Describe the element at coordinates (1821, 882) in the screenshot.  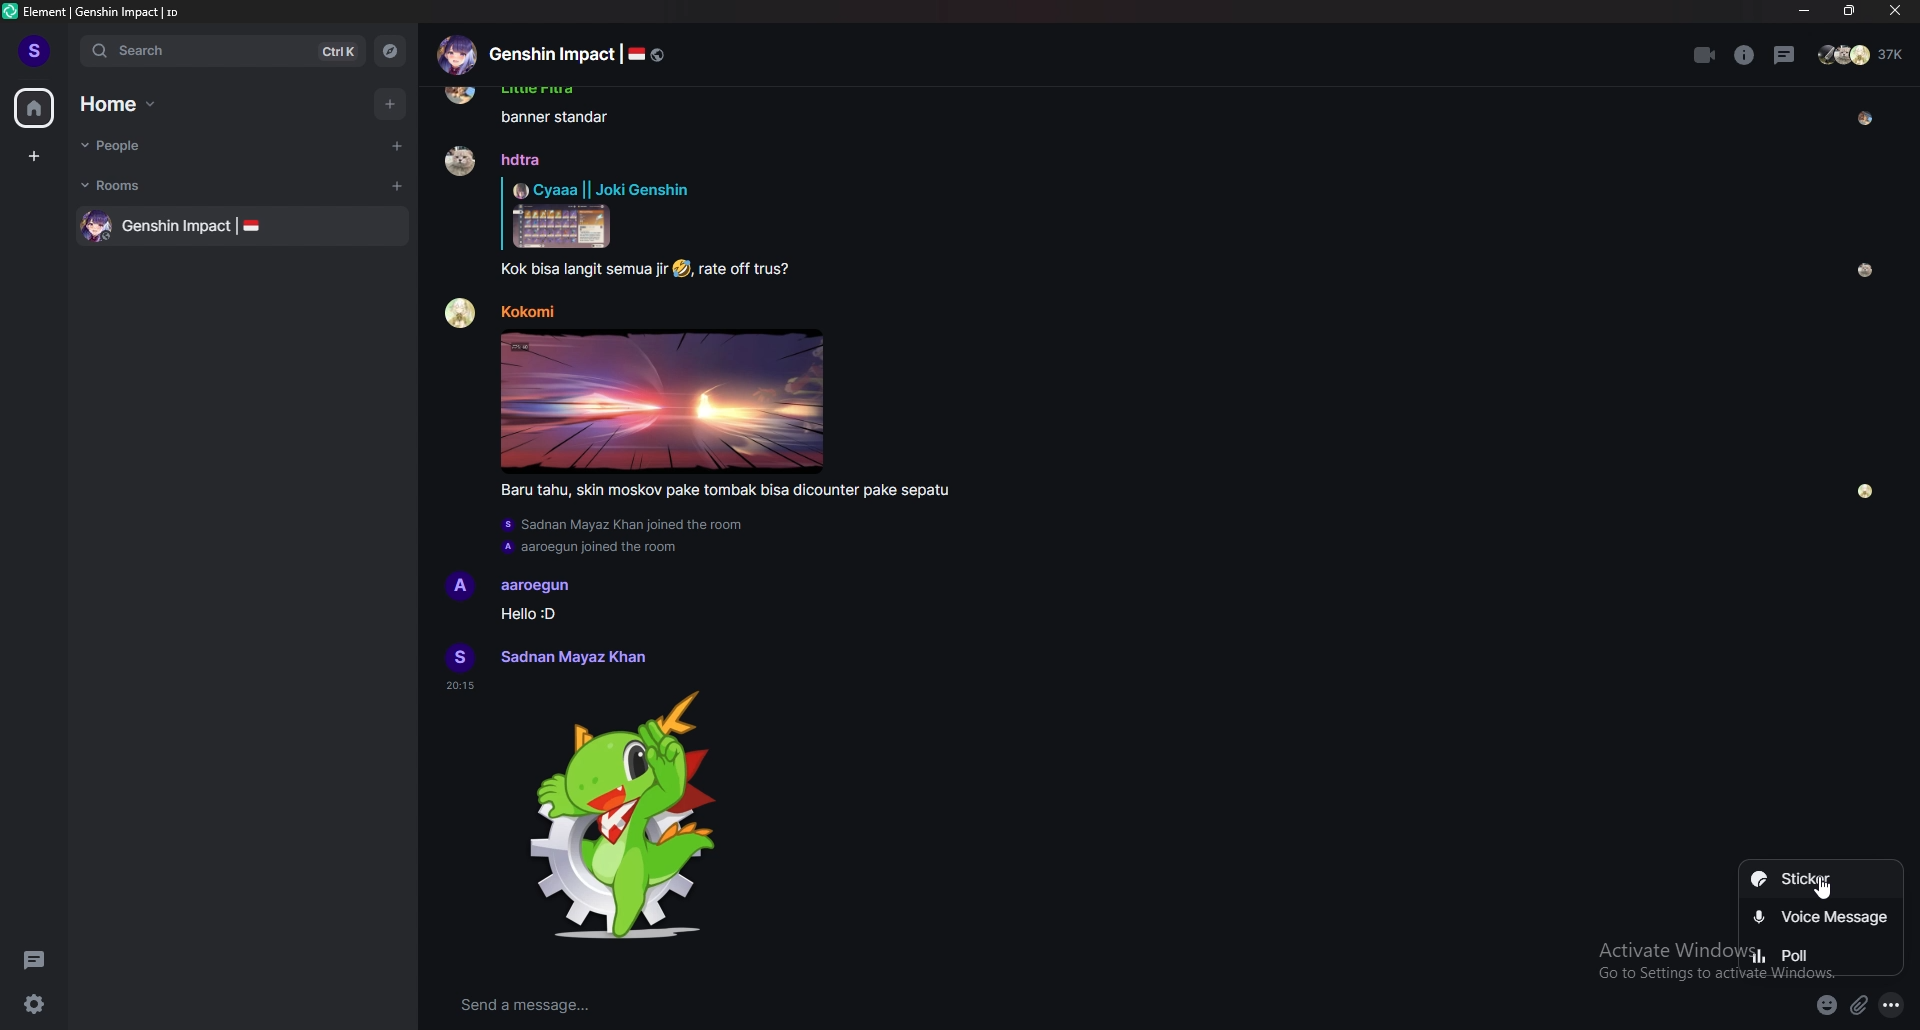
I see `sticker` at that location.